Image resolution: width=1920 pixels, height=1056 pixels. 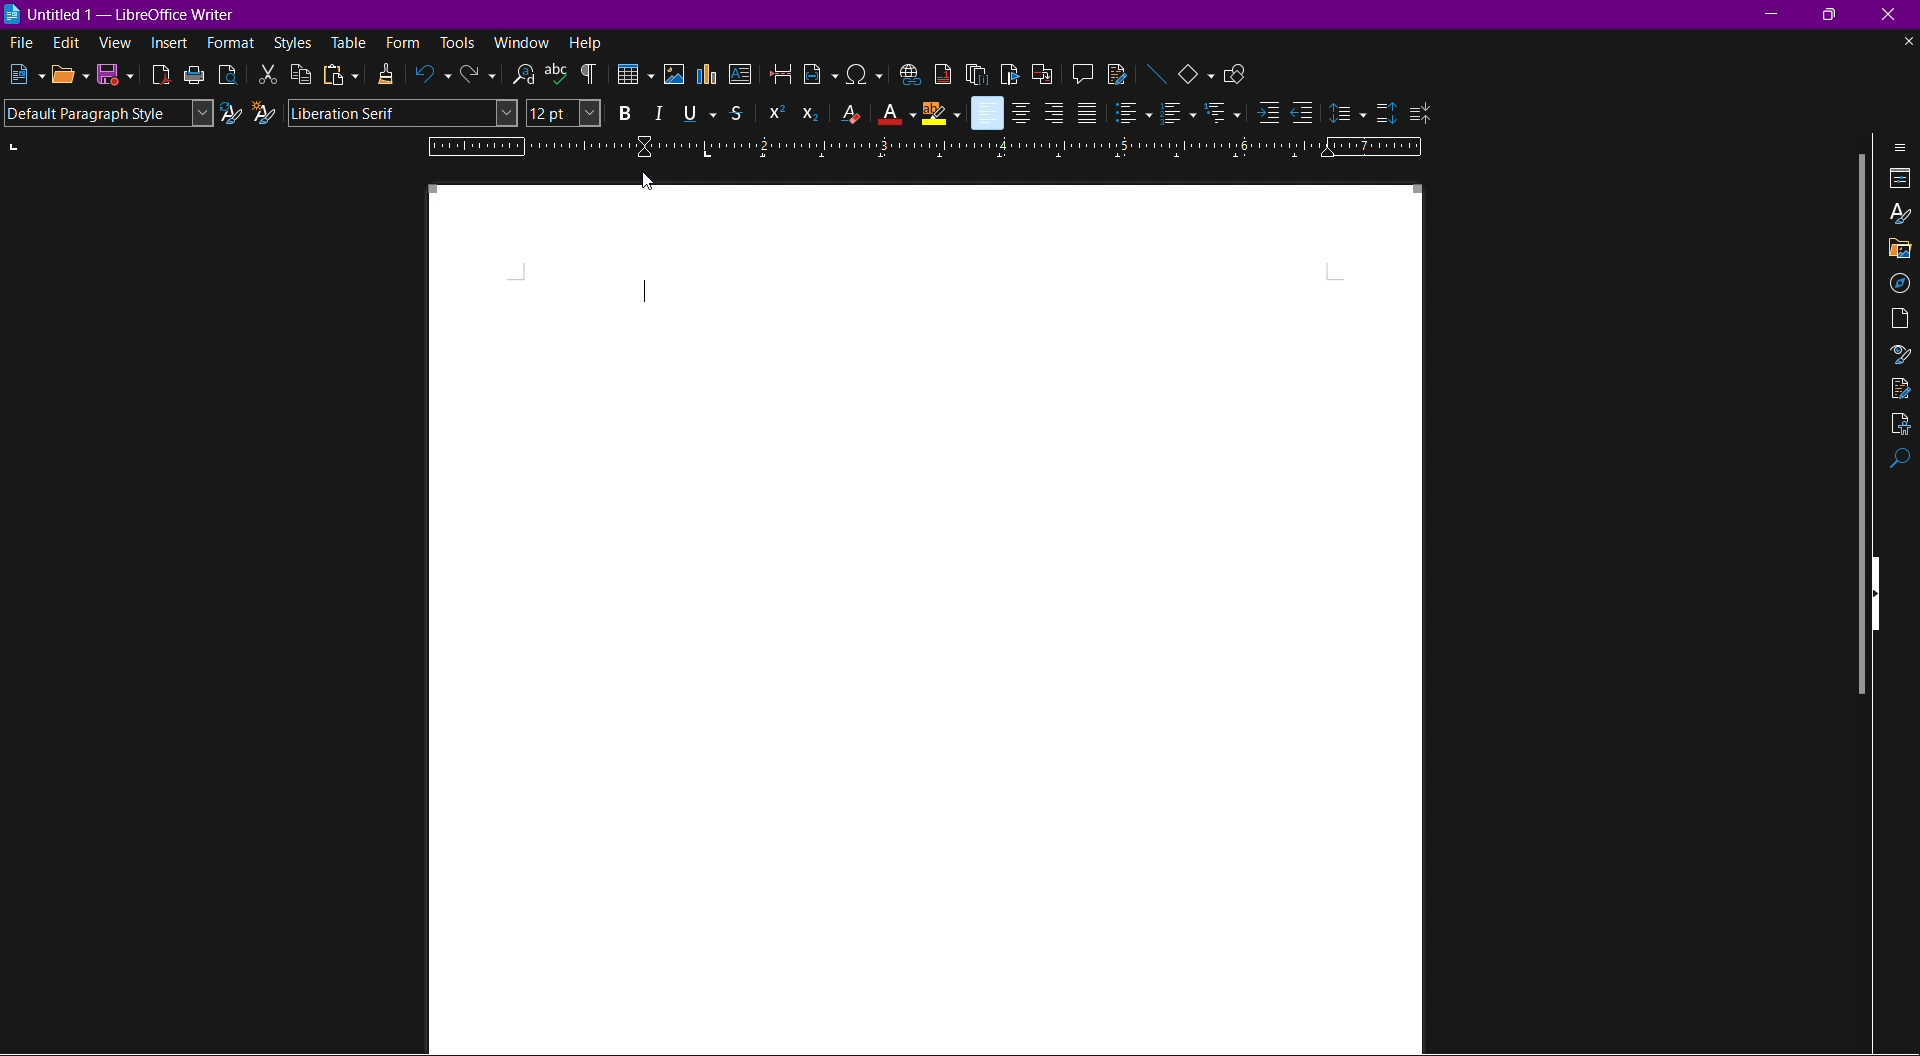 What do you see at coordinates (1264, 115) in the screenshot?
I see `Increase Indent` at bounding box center [1264, 115].